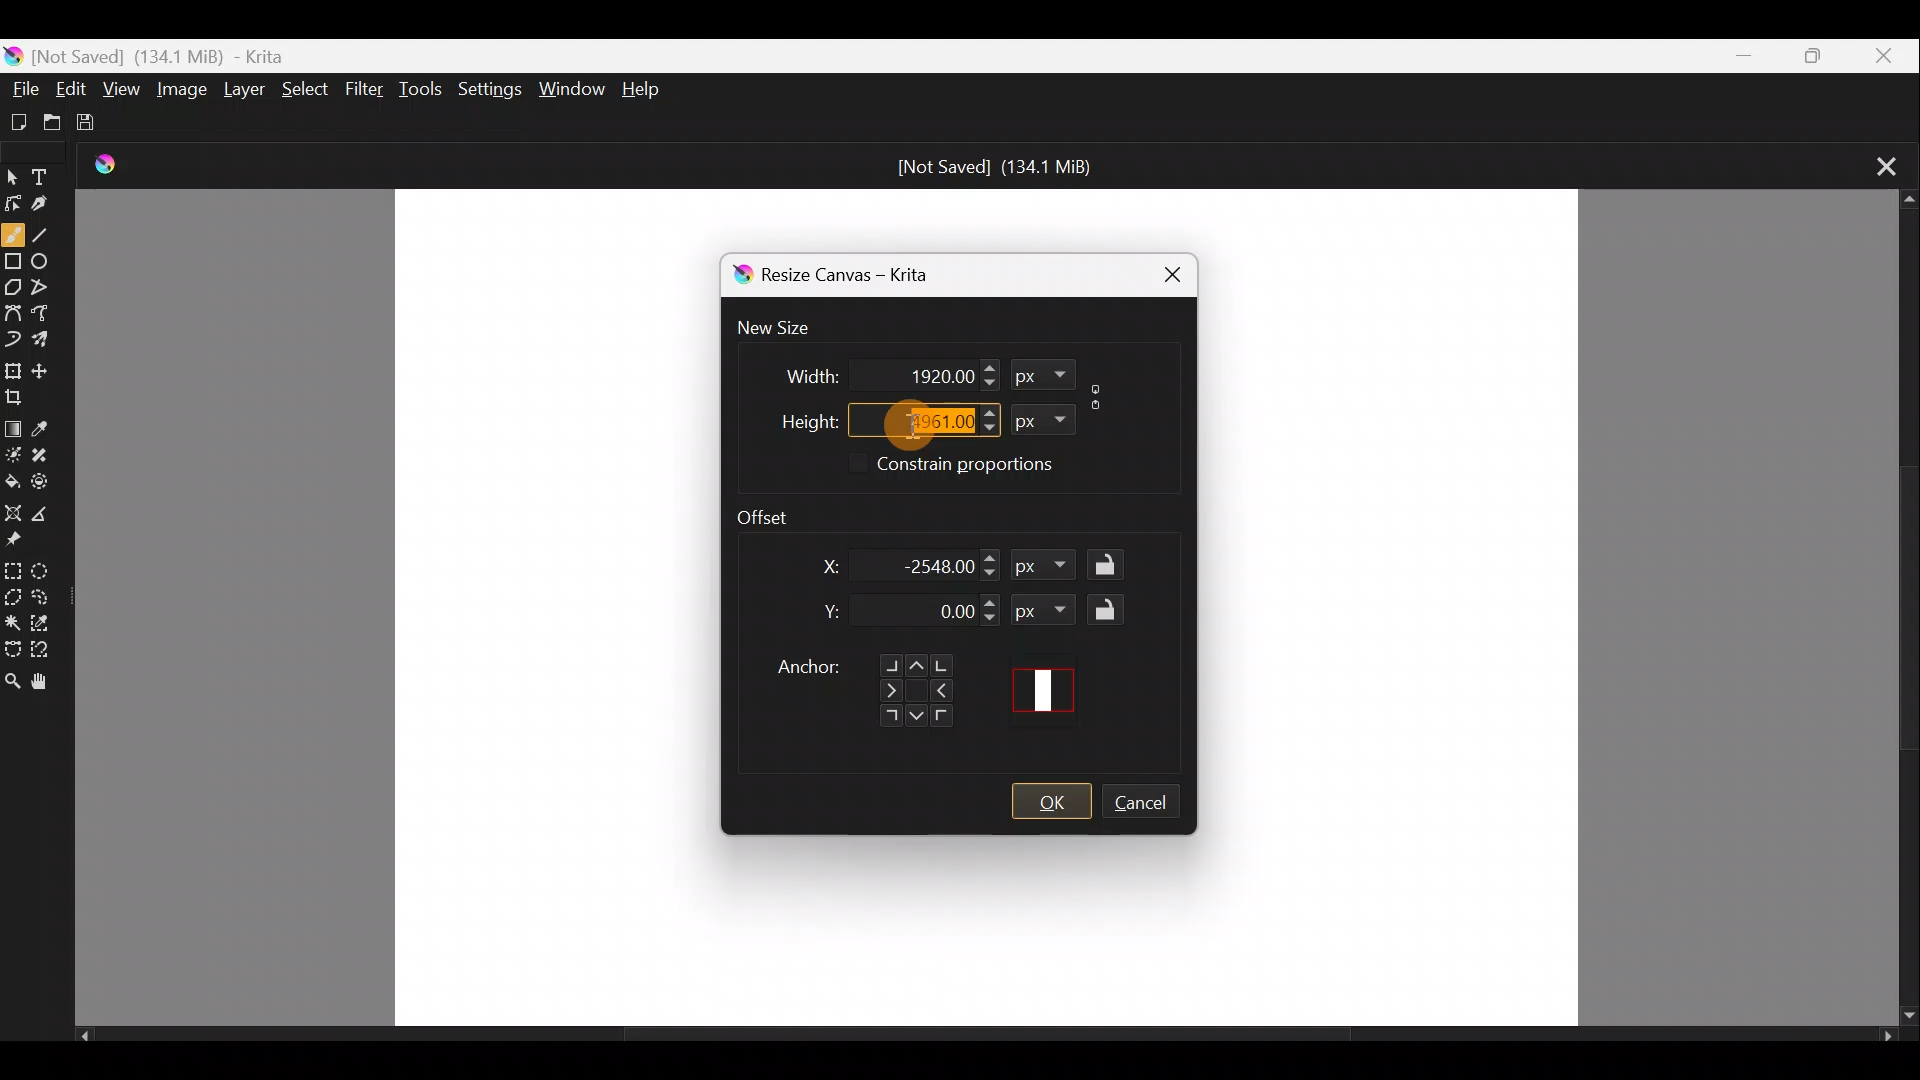 This screenshot has width=1920, height=1080. Describe the element at coordinates (16, 542) in the screenshot. I see `Reference images tool` at that location.